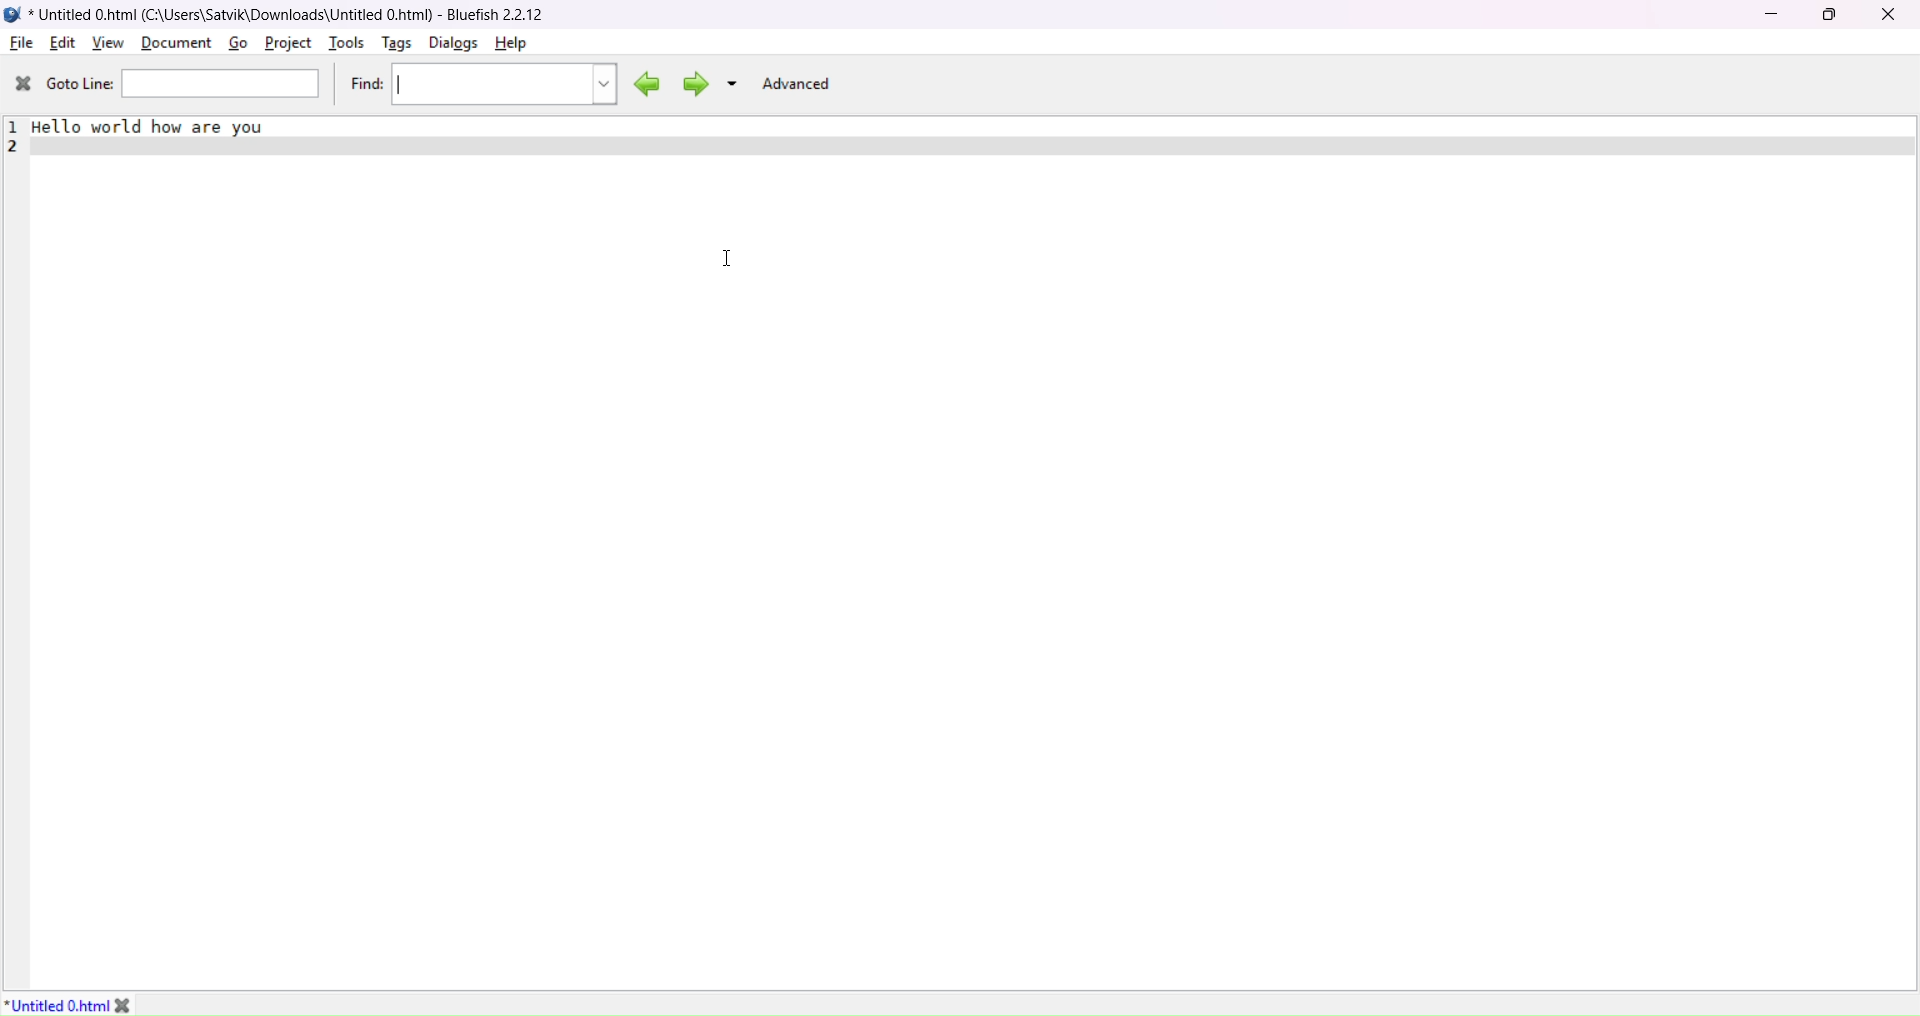  What do you see at coordinates (729, 260) in the screenshot?
I see `cursor` at bounding box center [729, 260].